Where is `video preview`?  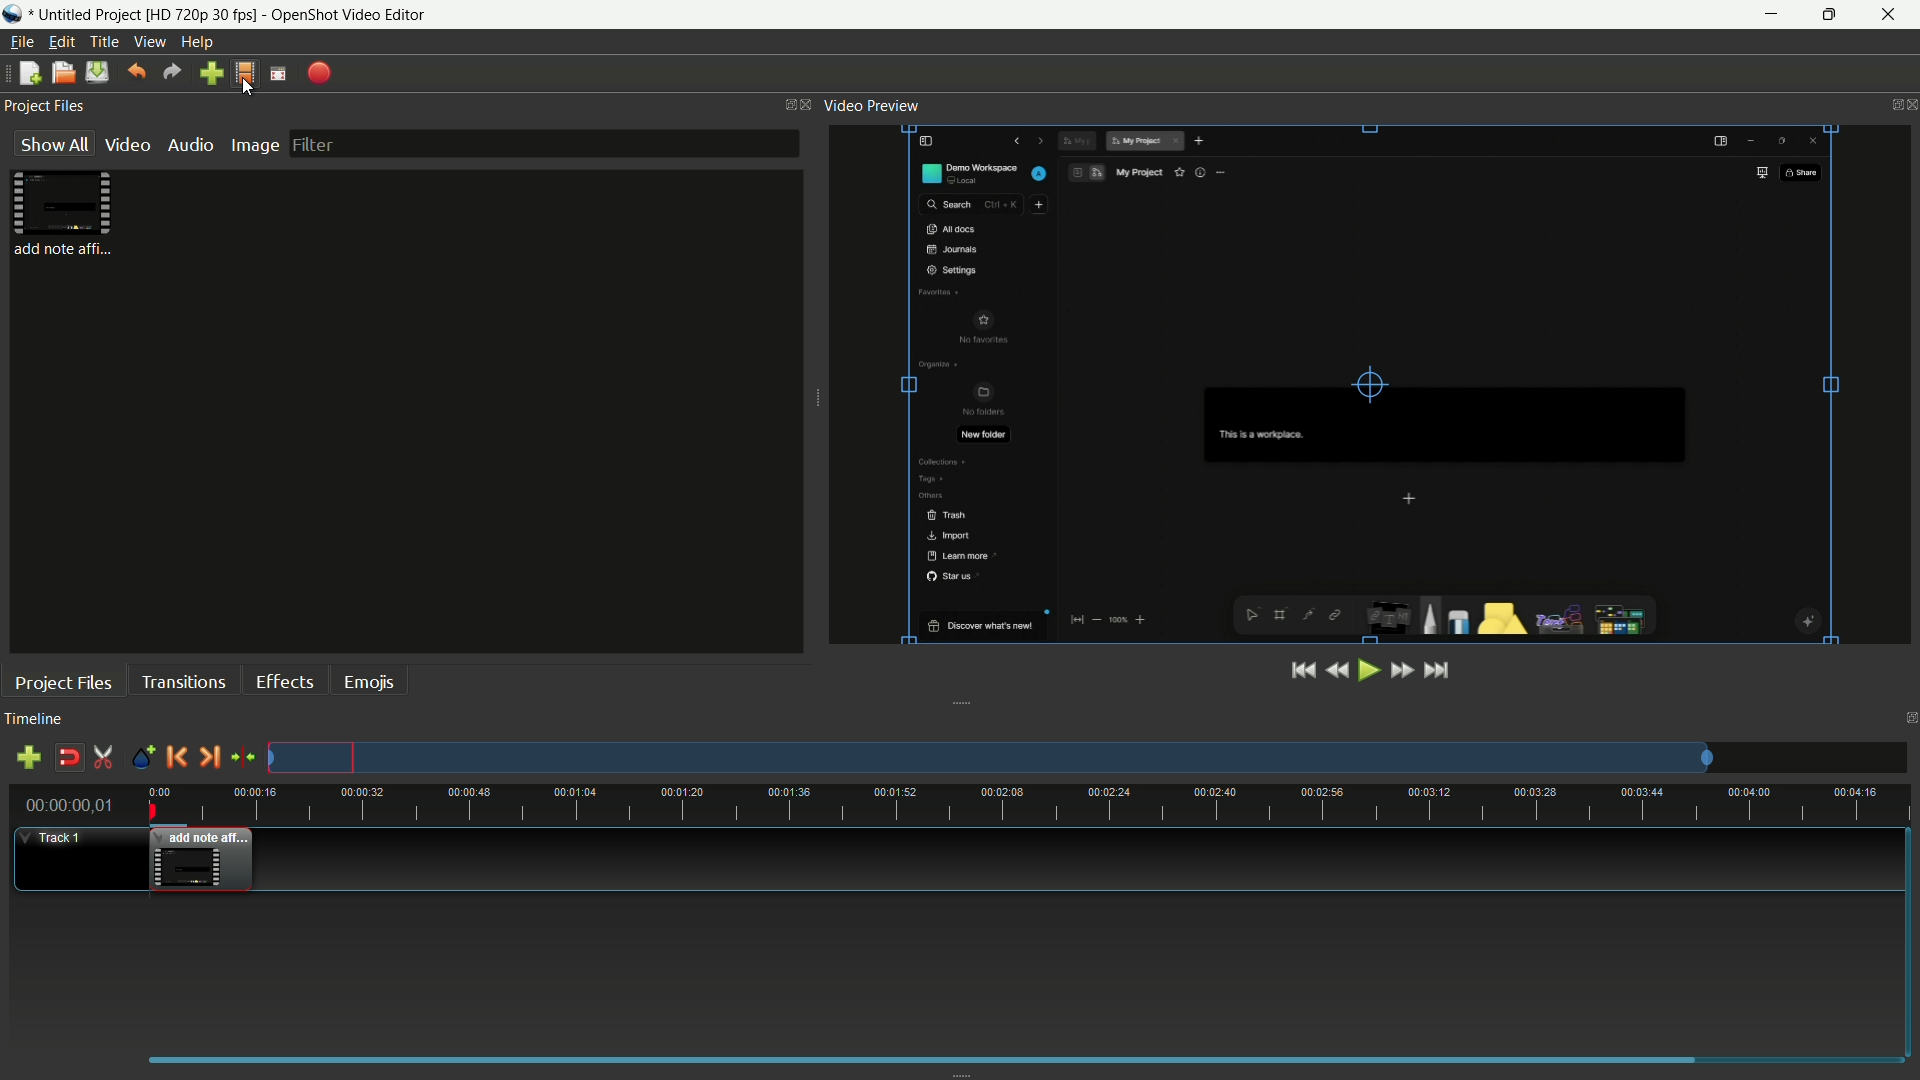 video preview is located at coordinates (873, 106).